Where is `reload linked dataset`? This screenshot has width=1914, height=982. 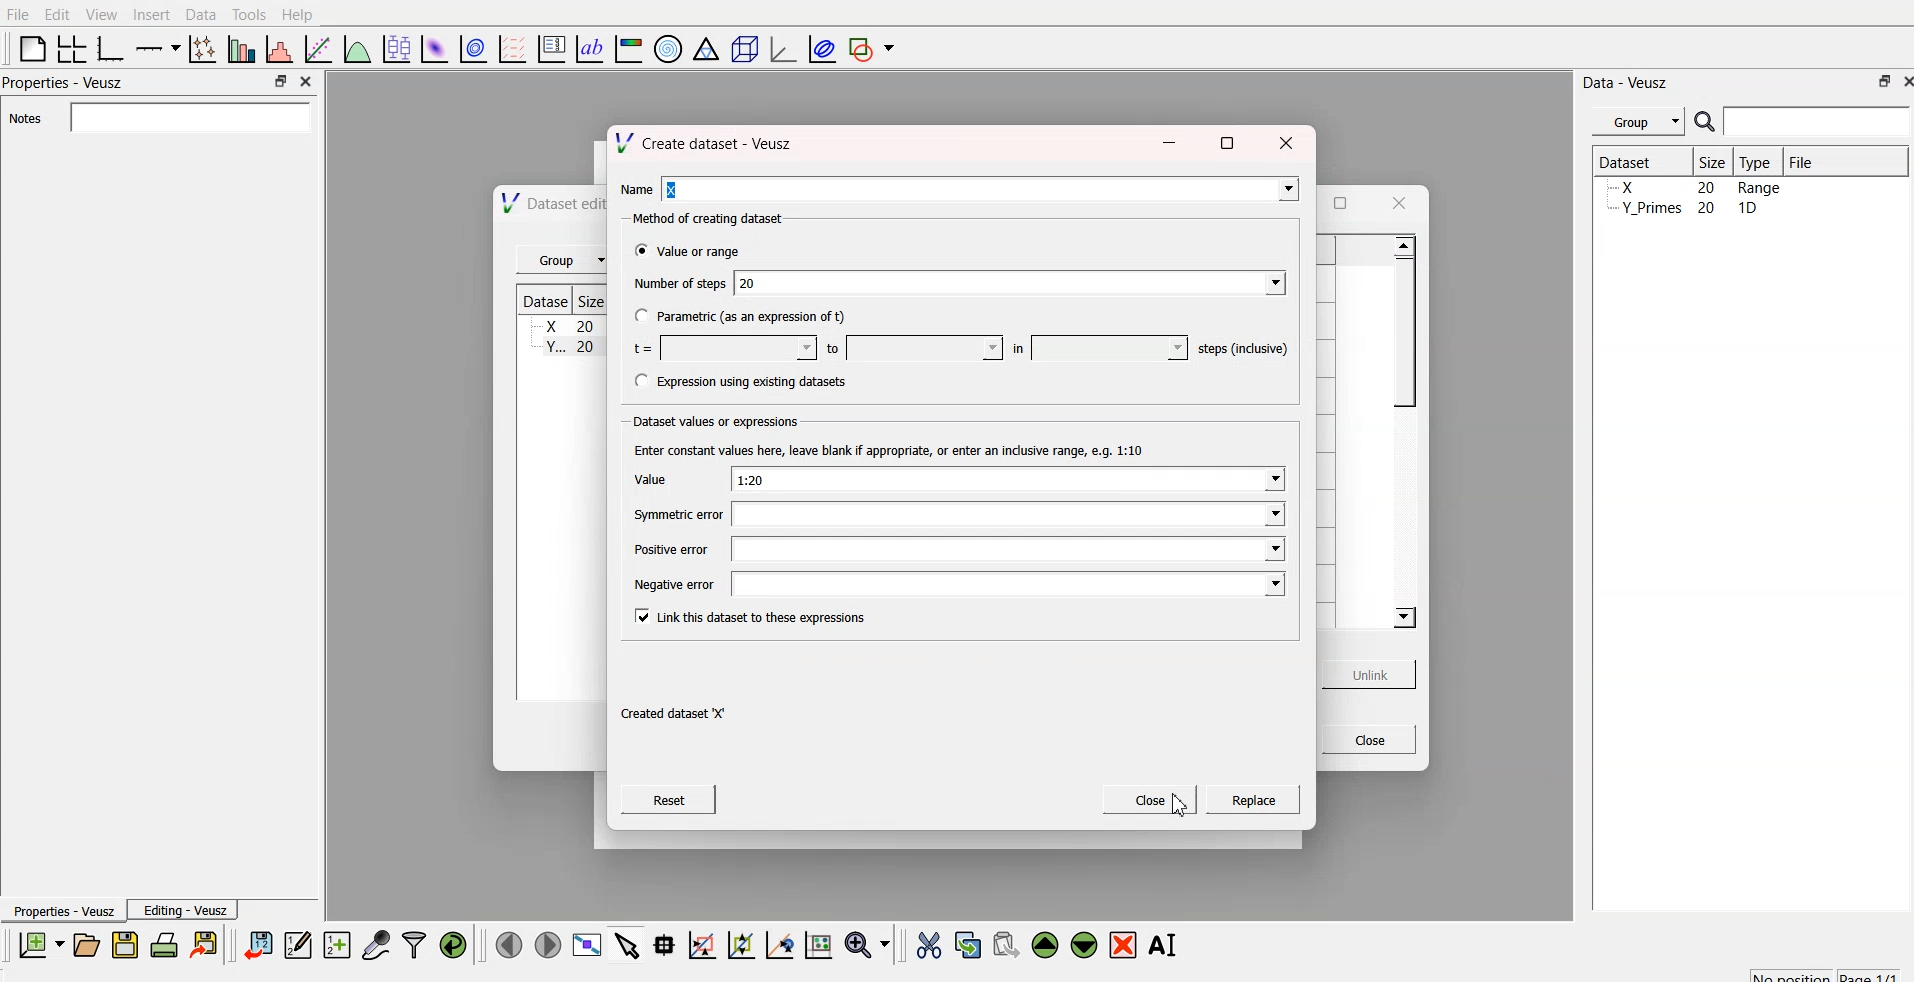
reload linked dataset is located at coordinates (453, 942).